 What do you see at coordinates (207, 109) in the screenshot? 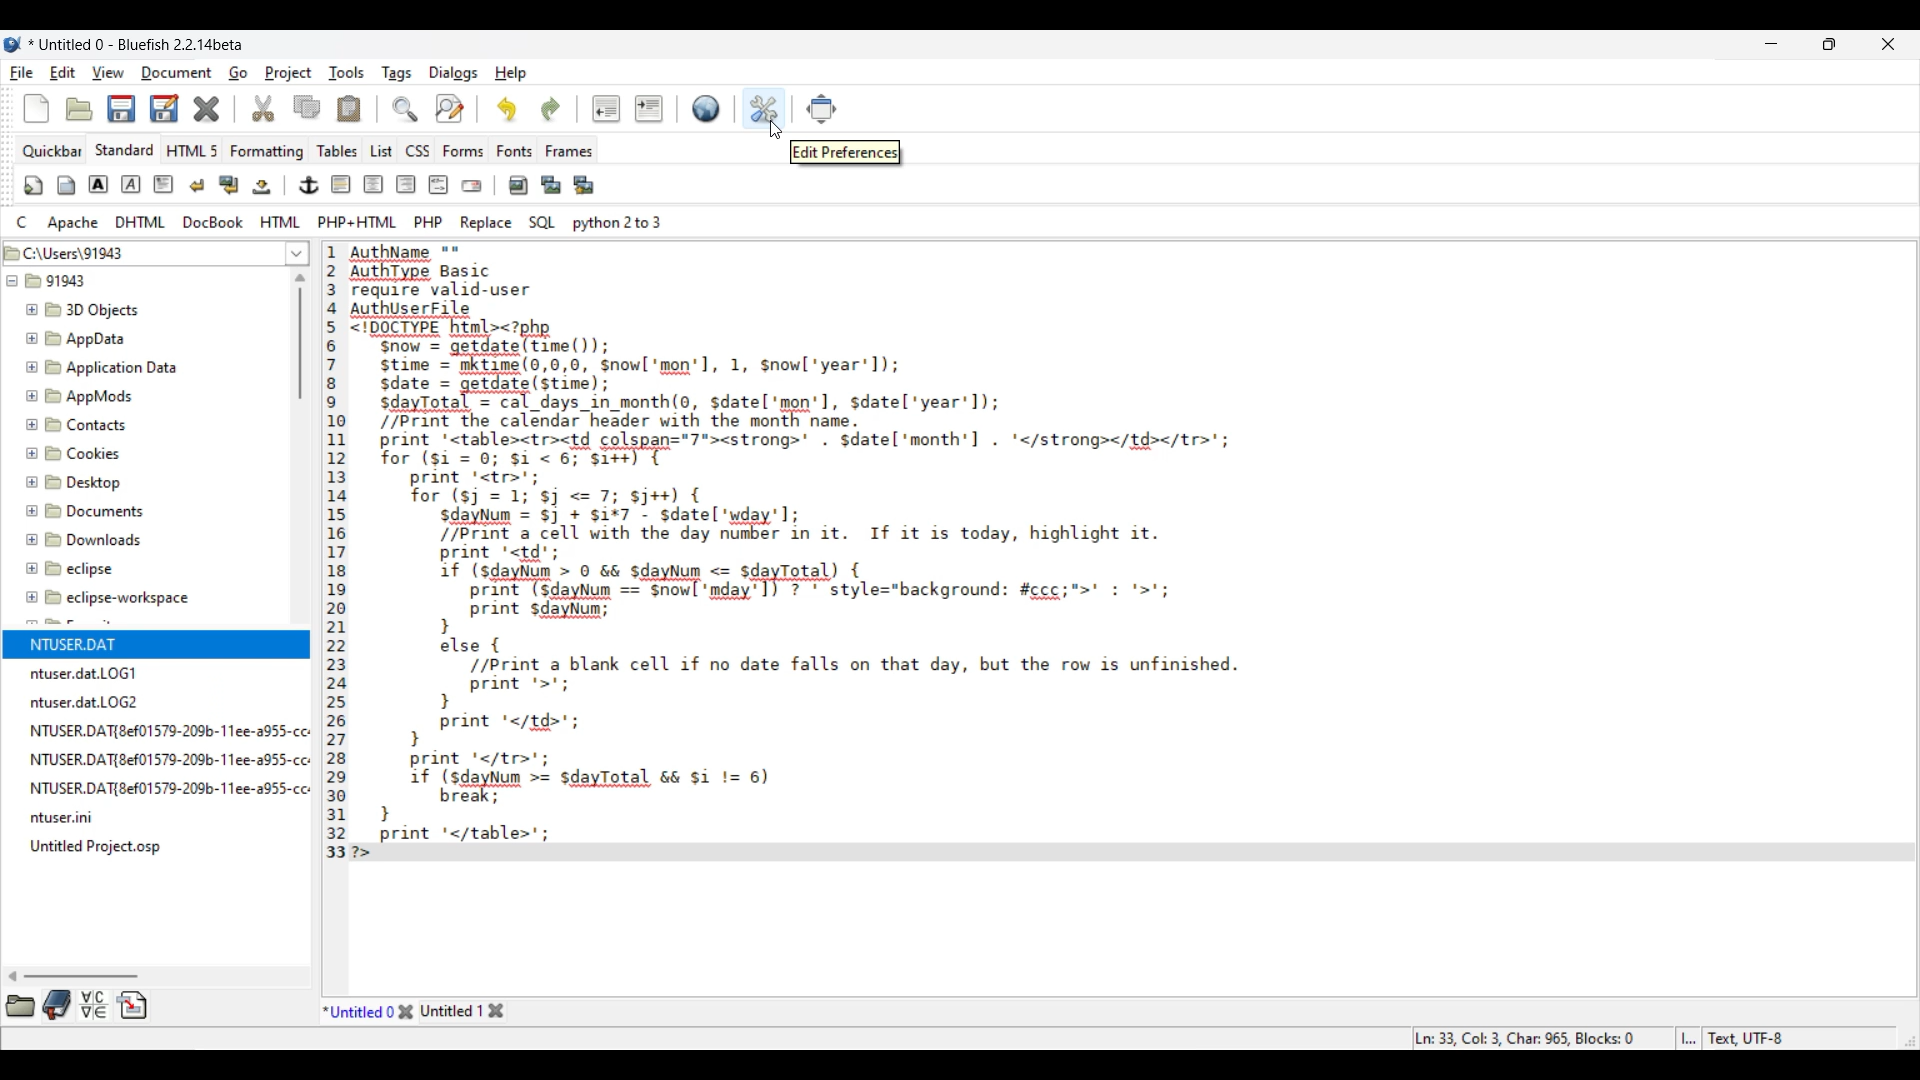
I see `Close` at bounding box center [207, 109].